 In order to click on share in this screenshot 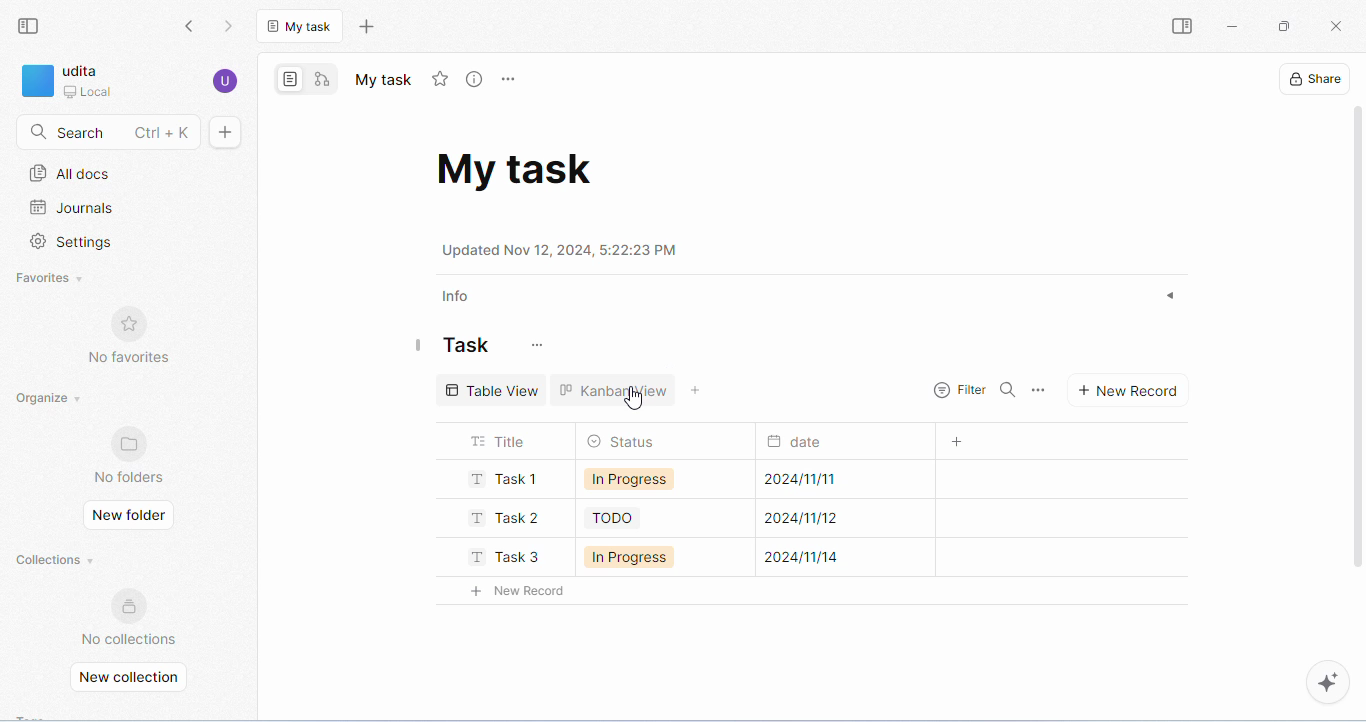, I will do `click(1313, 78)`.